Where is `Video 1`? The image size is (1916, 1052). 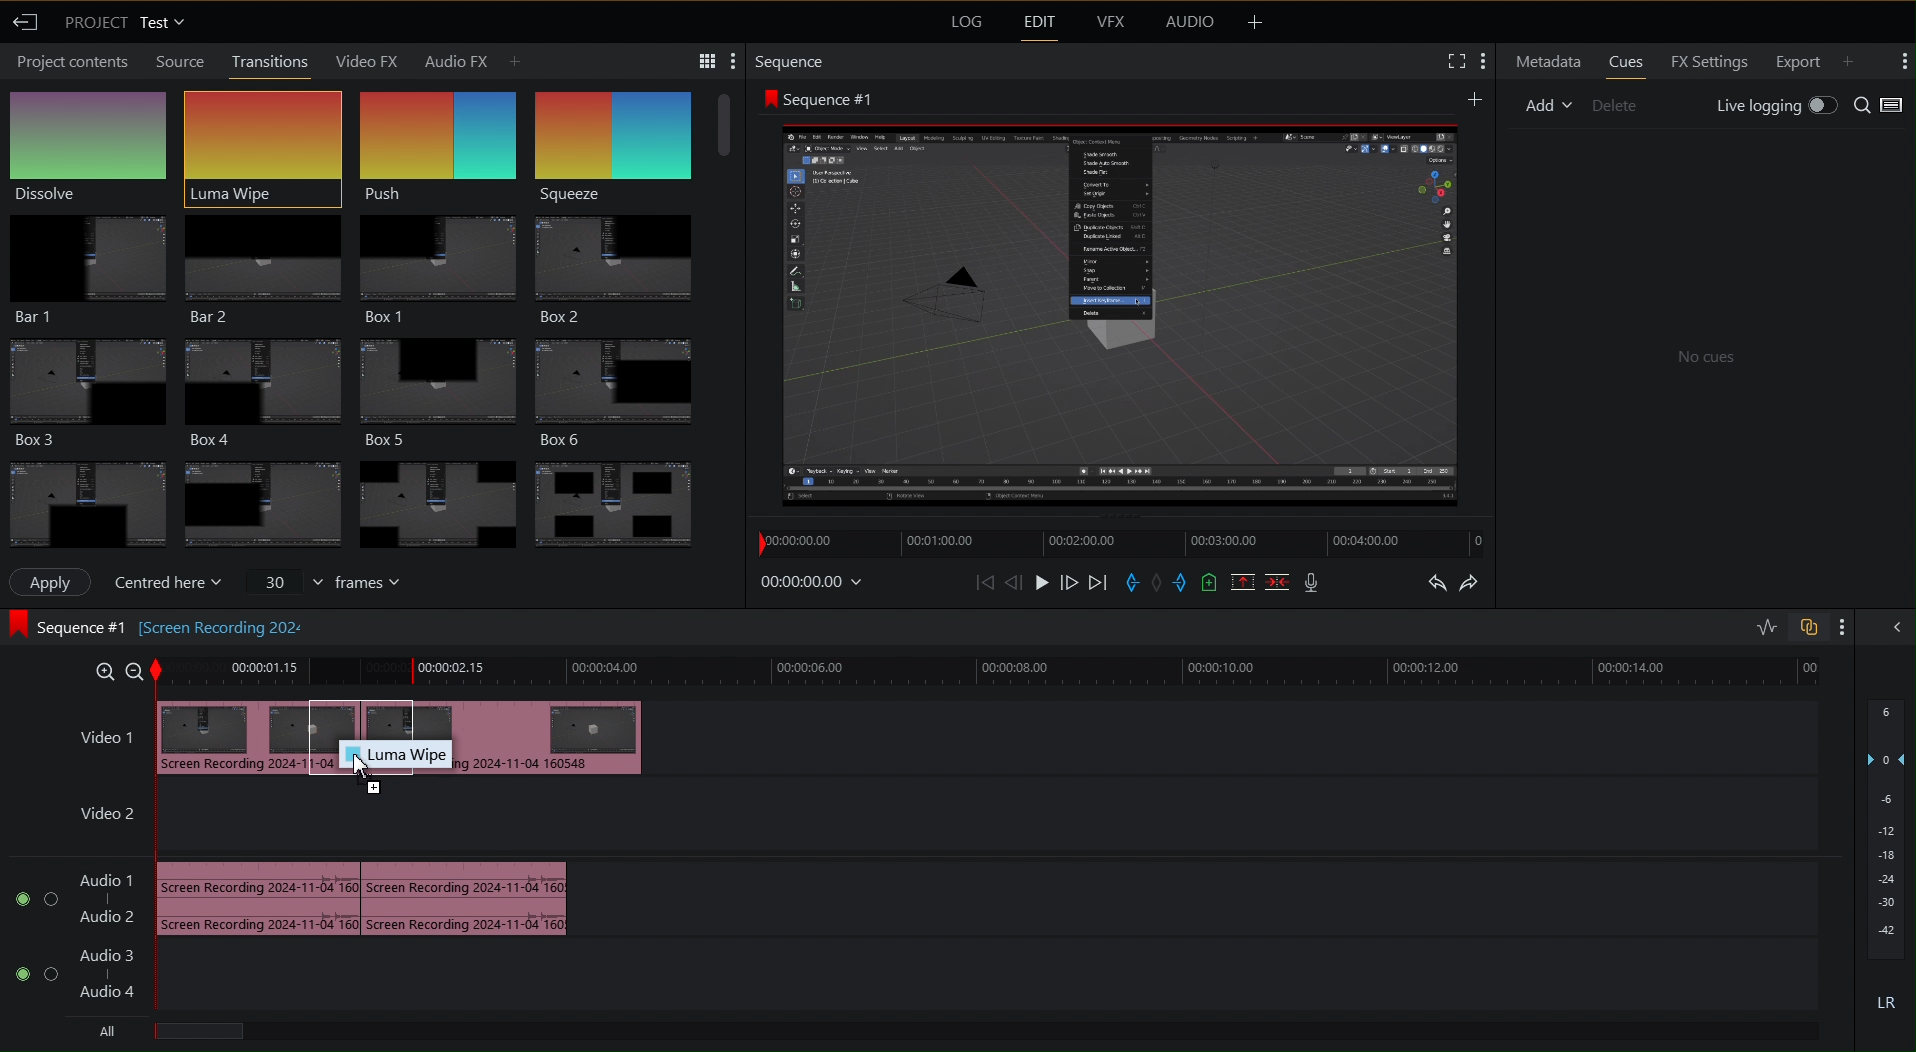 Video 1 is located at coordinates (95, 730).